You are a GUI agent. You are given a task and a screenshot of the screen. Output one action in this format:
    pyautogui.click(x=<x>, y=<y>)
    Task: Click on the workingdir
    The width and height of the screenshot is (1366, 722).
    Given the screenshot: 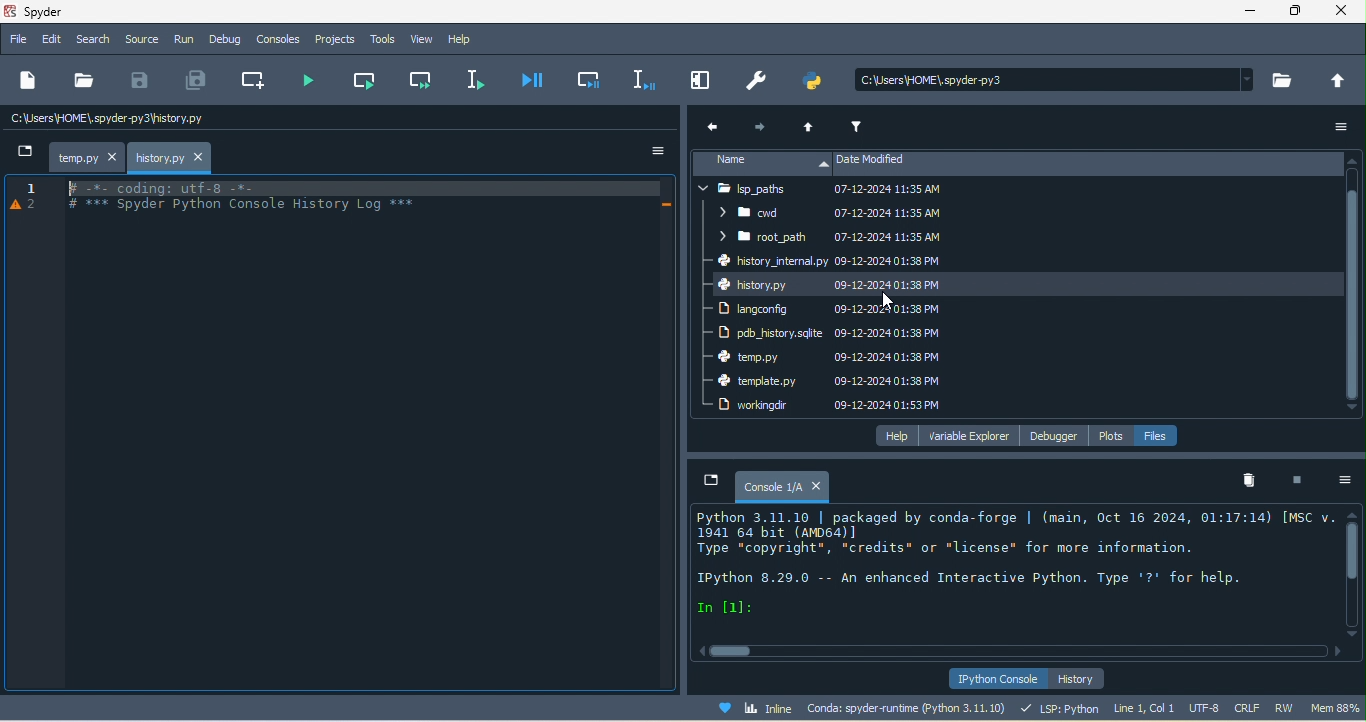 What is the action you would take?
    pyautogui.click(x=763, y=407)
    